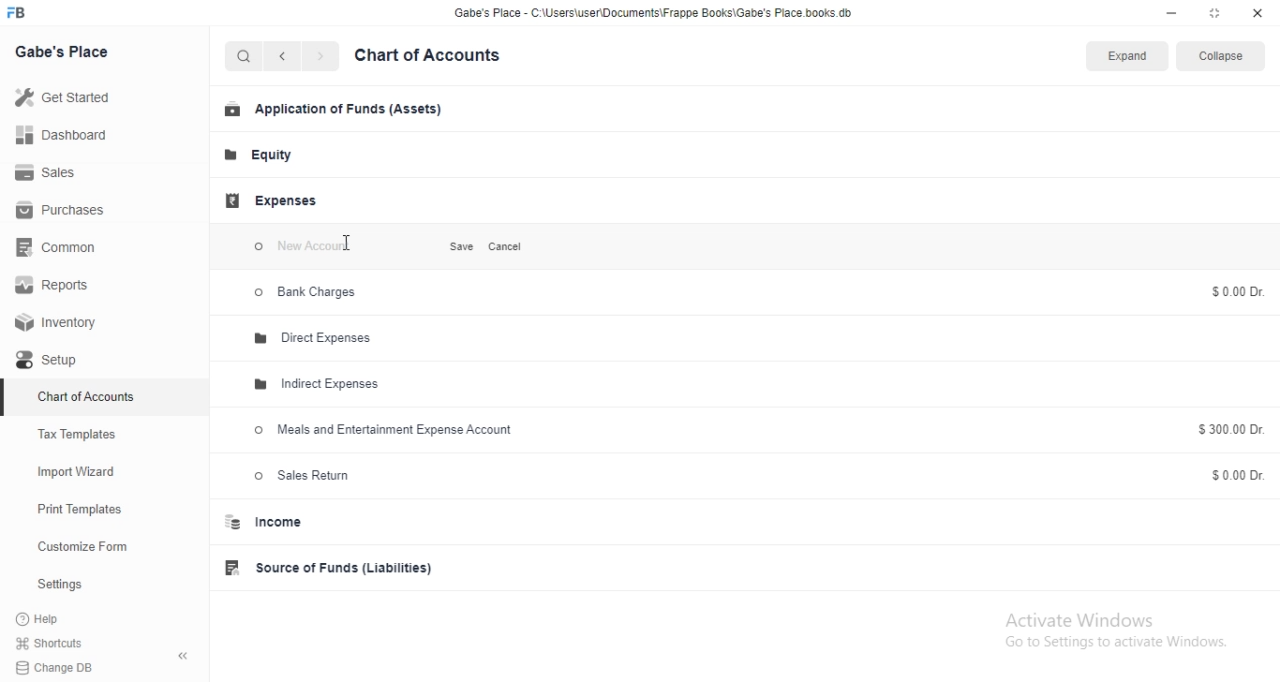 This screenshot has width=1280, height=682. I want to click on Chart of Accounts., so click(86, 393).